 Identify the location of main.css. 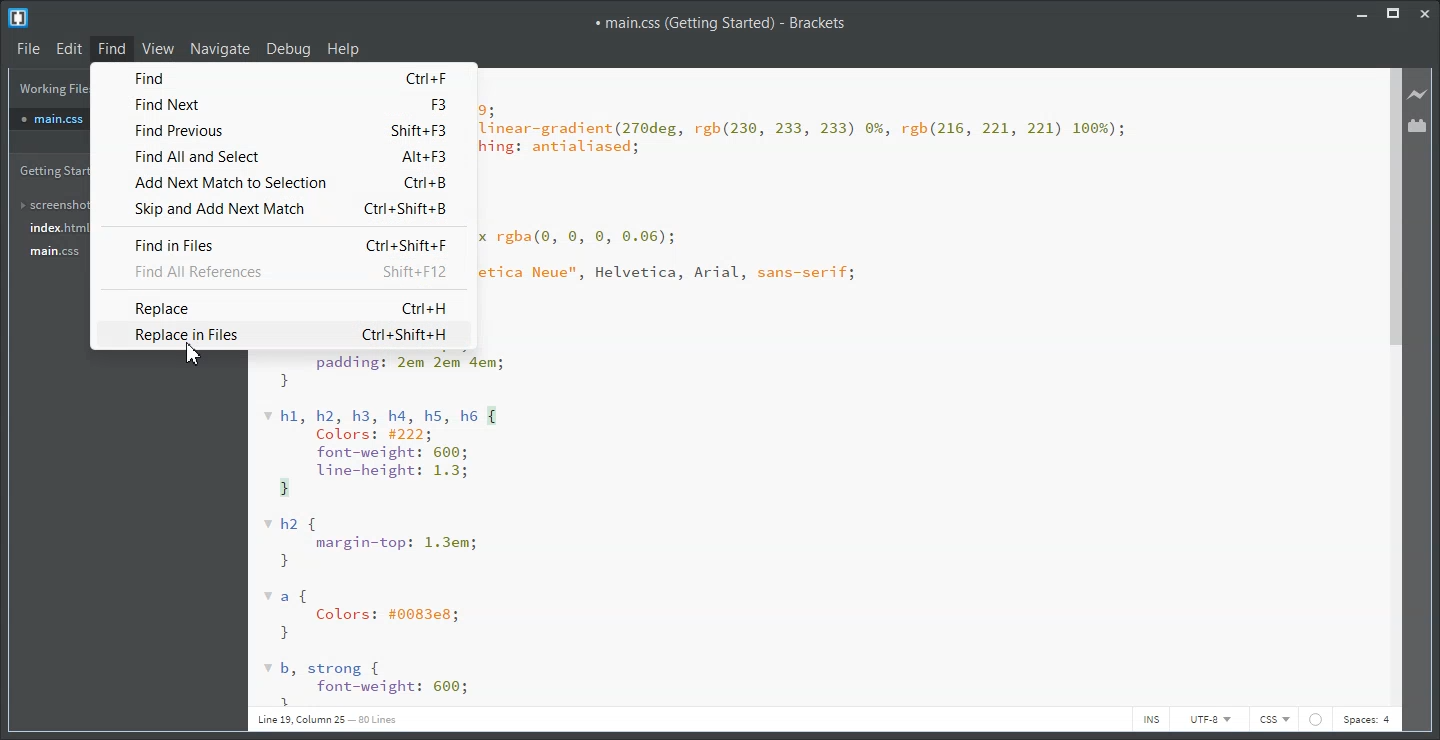
(50, 251).